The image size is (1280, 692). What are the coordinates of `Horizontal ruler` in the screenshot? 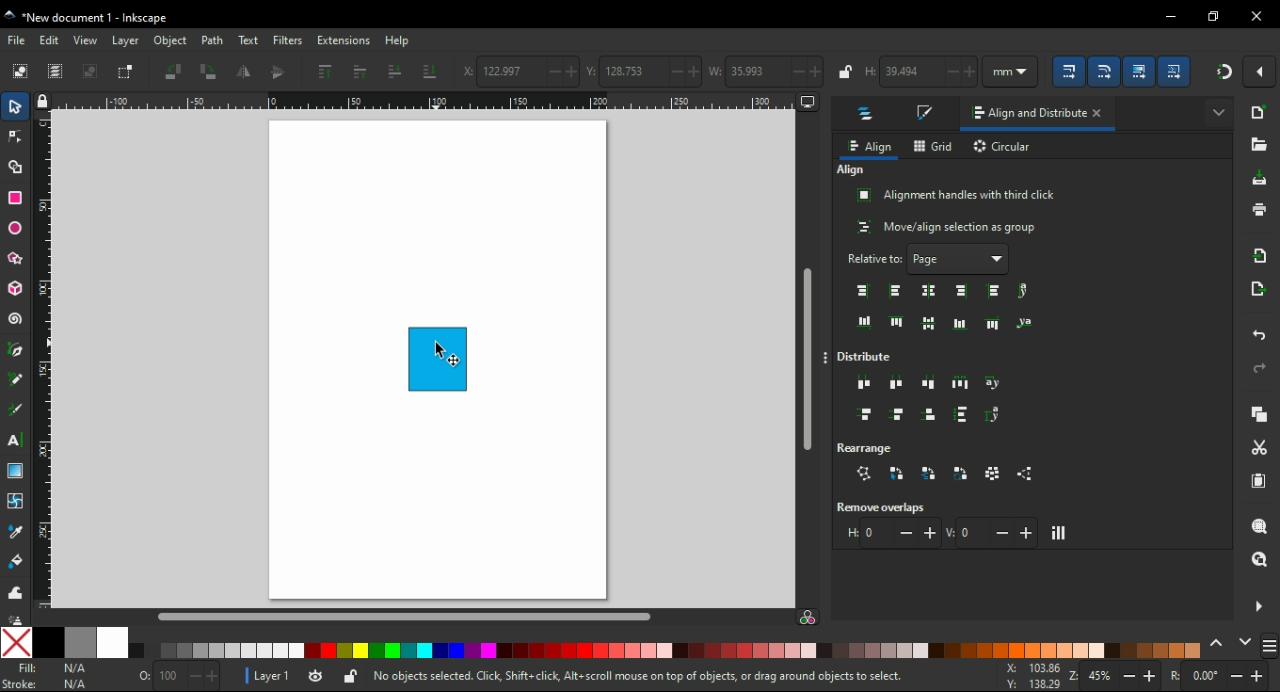 It's located at (430, 102).